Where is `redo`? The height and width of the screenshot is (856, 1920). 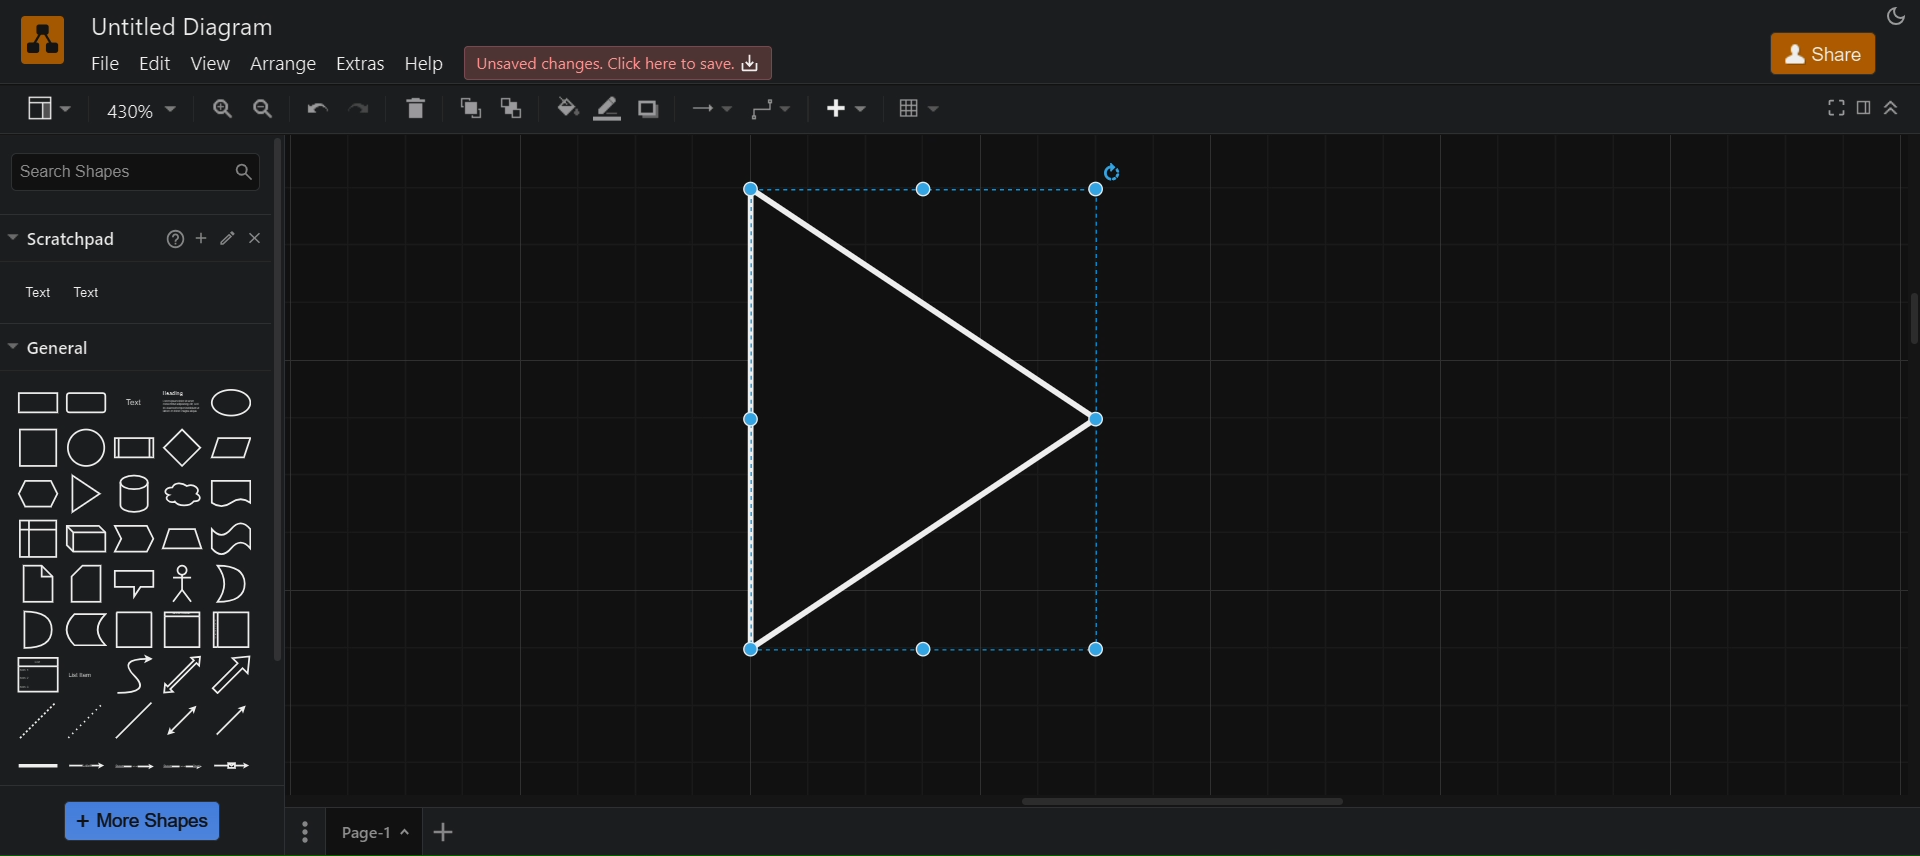 redo is located at coordinates (360, 108).